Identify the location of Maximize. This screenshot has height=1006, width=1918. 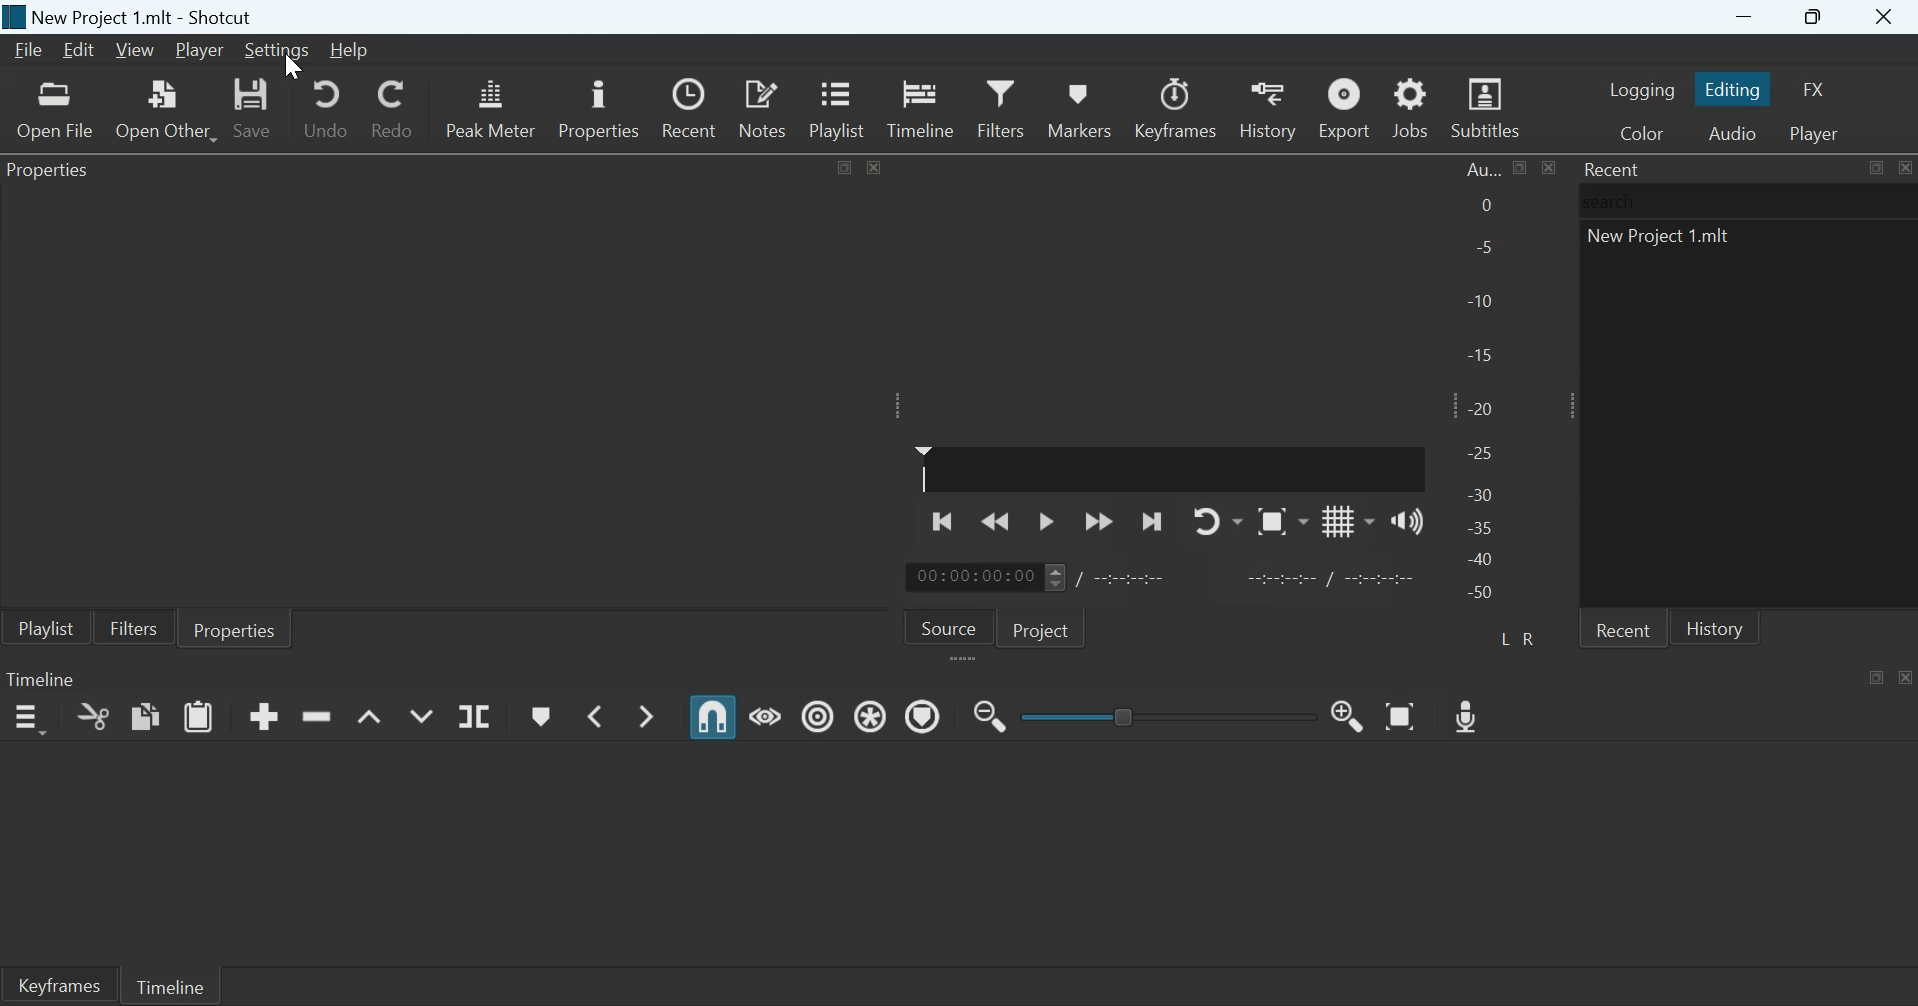
(1521, 167).